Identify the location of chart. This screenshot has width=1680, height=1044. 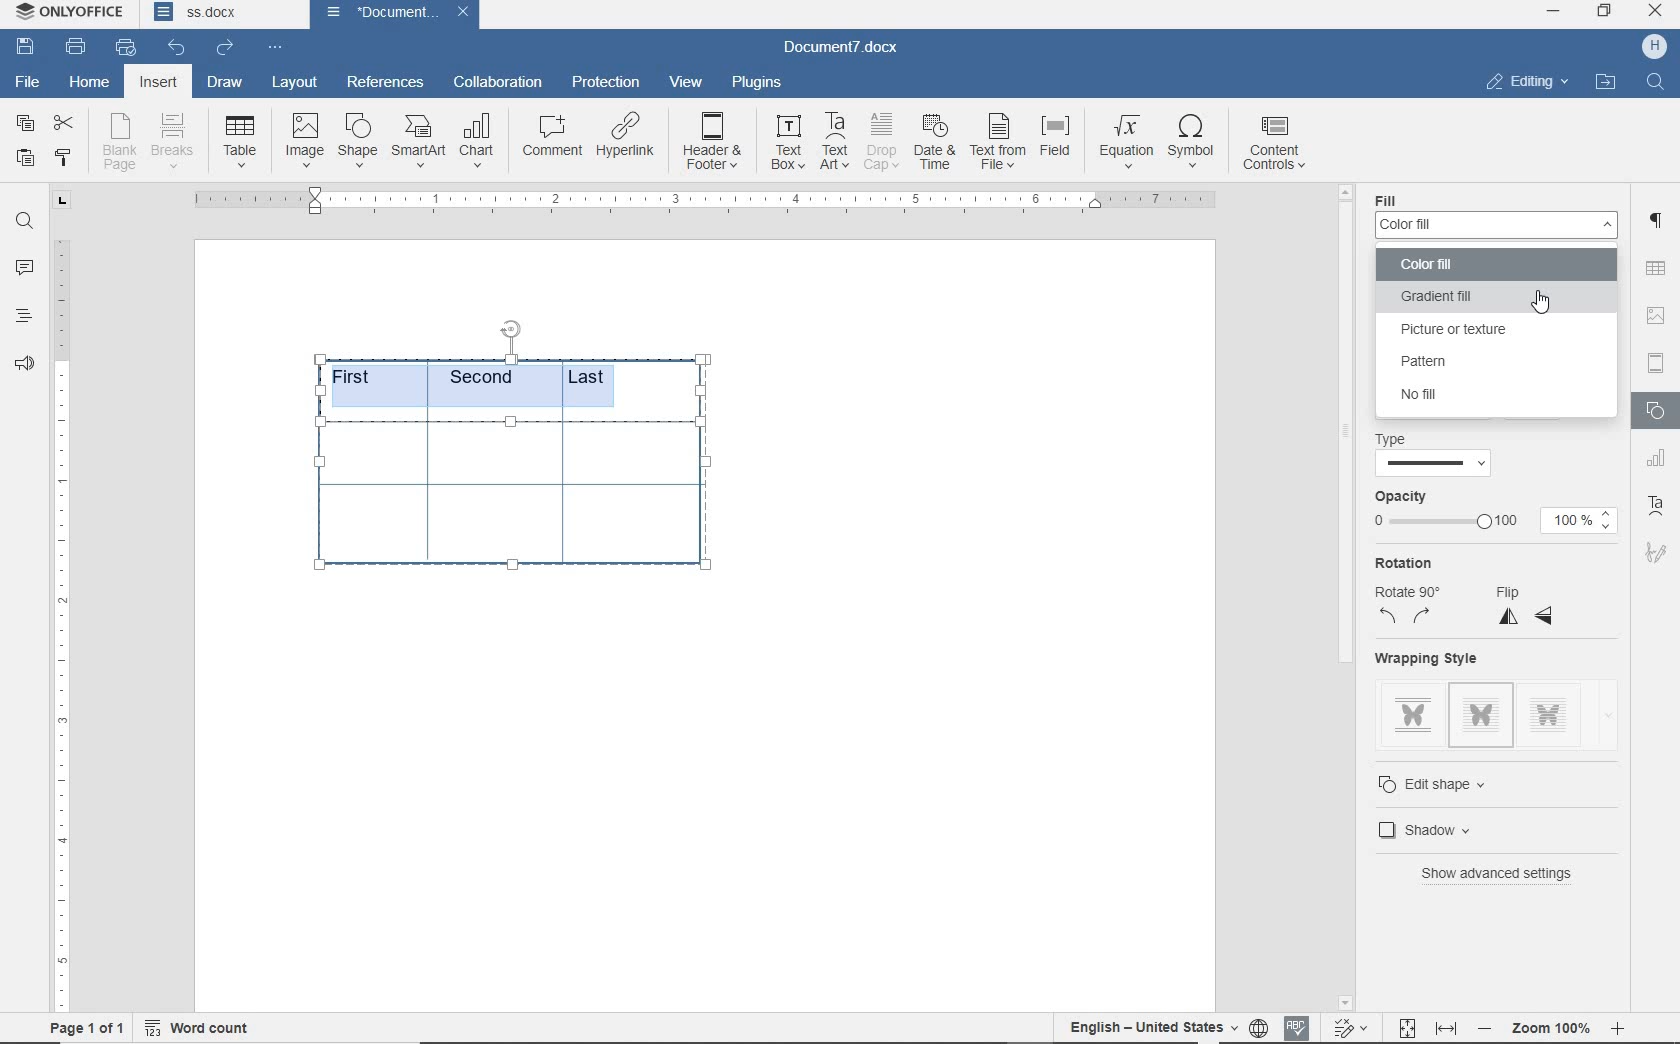
(480, 142).